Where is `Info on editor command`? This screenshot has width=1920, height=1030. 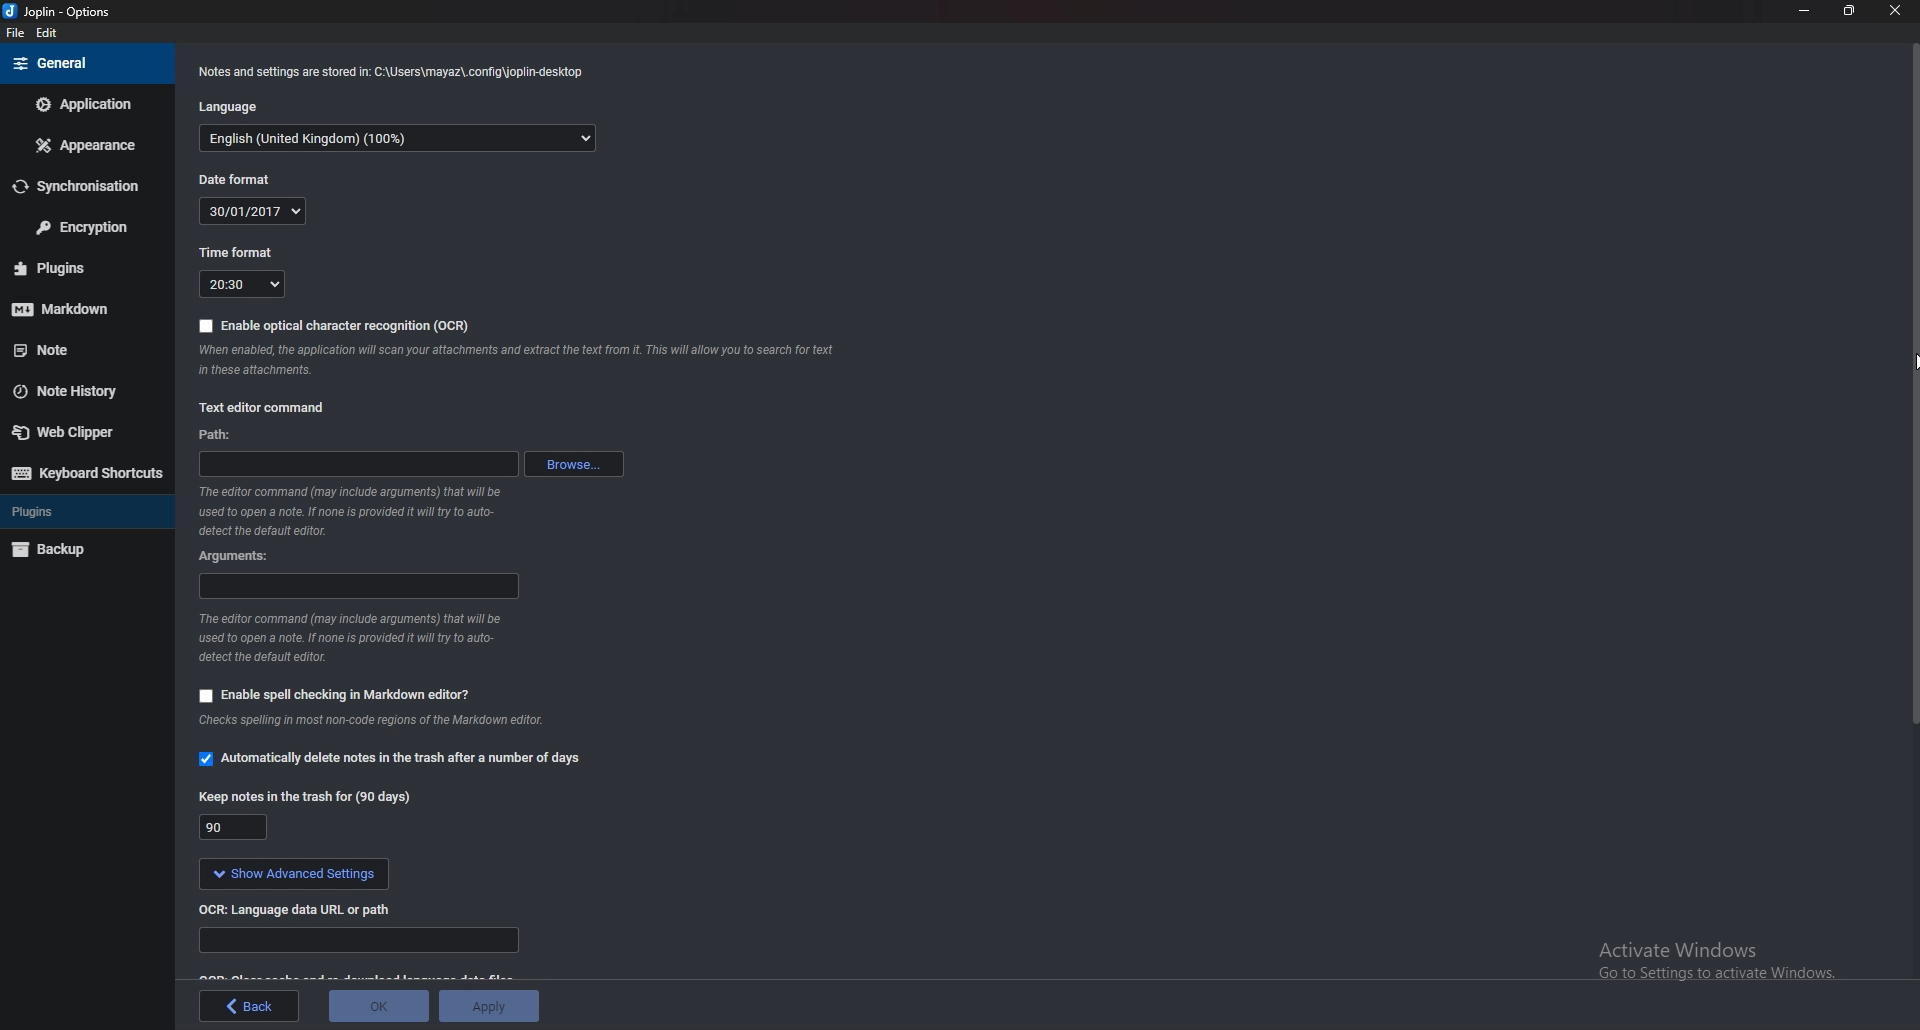
Info on editor command is located at coordinates (362, 638).